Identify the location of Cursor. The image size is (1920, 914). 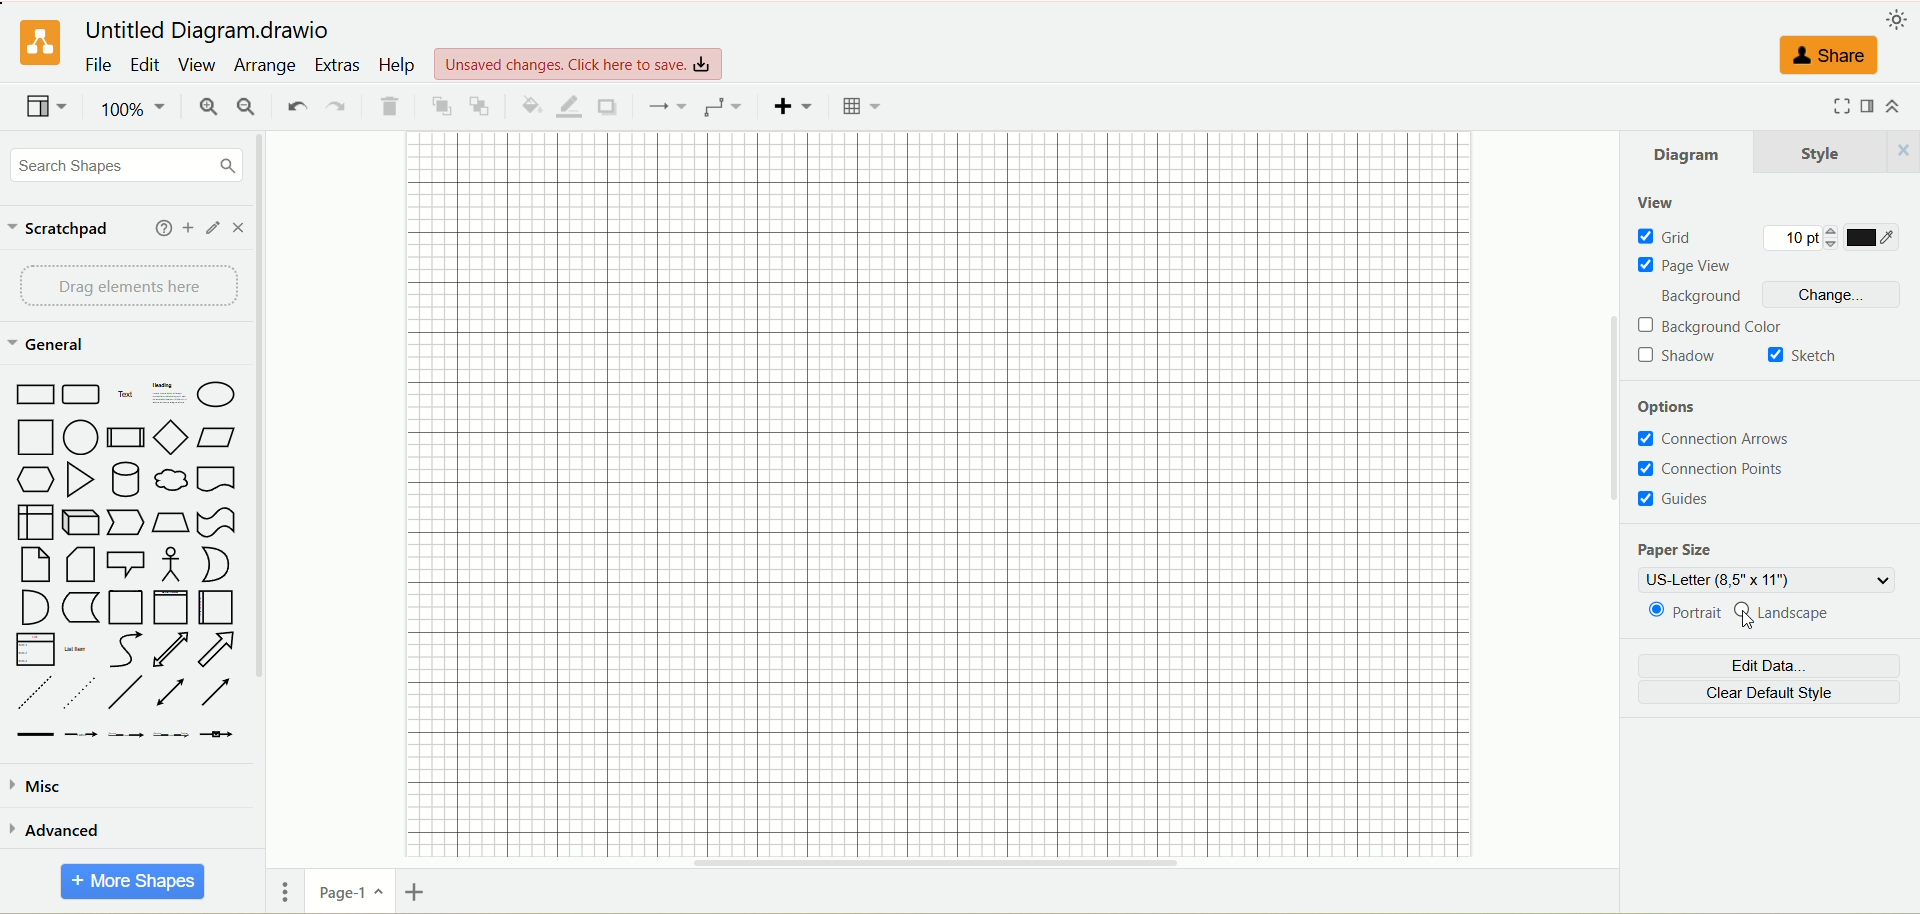
(1749, 624).